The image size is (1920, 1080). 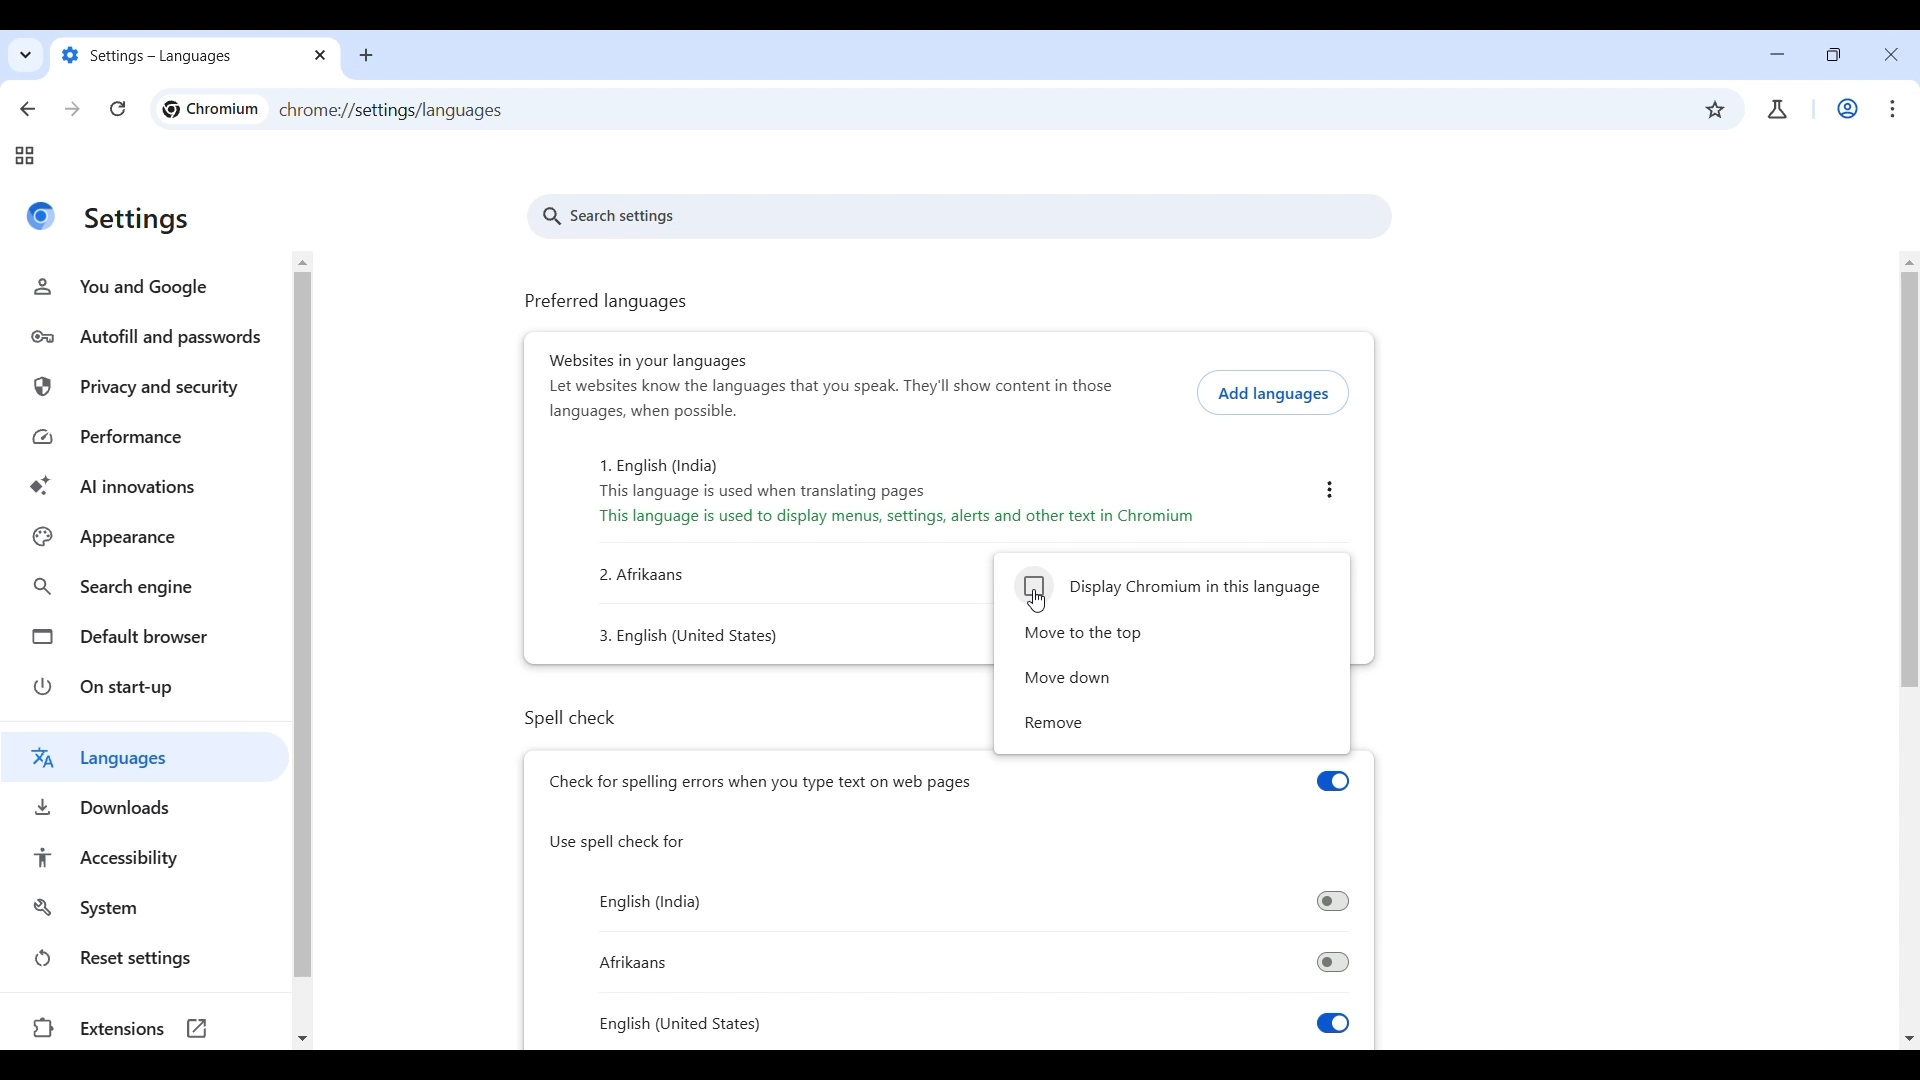 I want to click on Autofill and passwords, so click(x=147, y=337).